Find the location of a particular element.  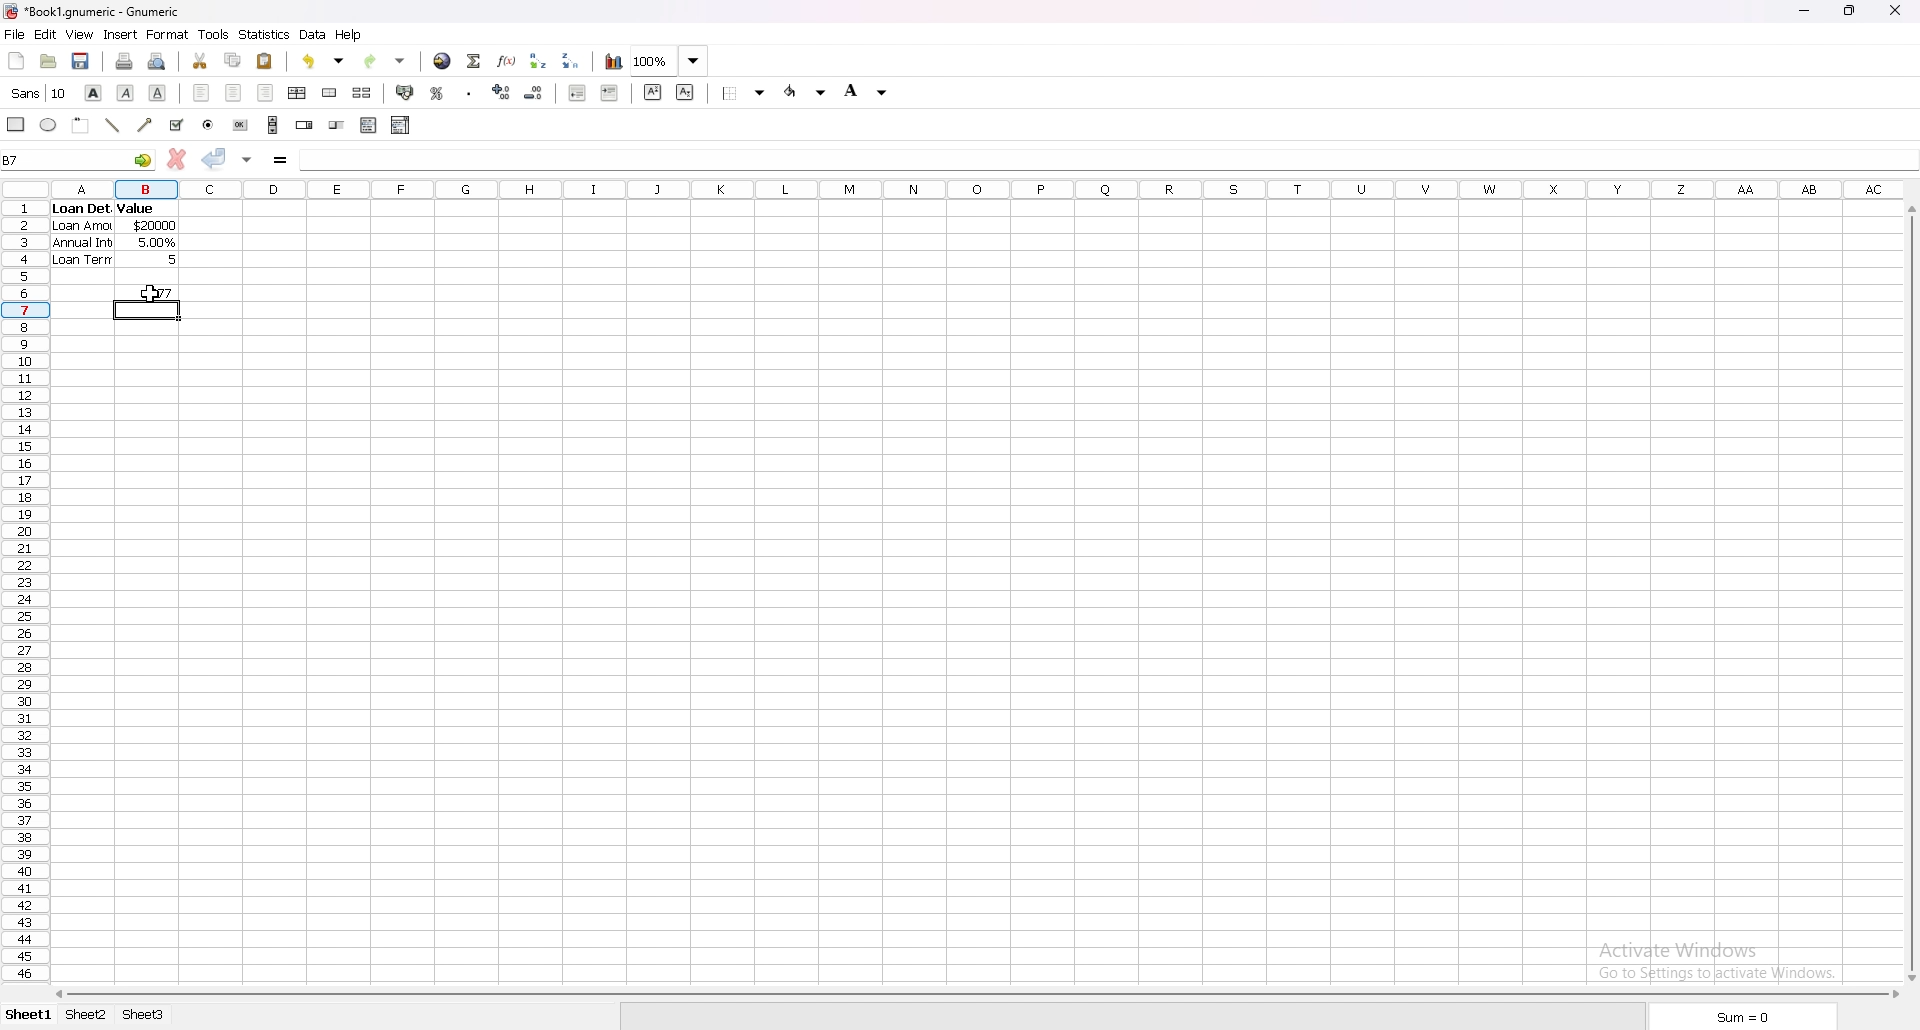

tickbox is located at coordinates (178, 125).